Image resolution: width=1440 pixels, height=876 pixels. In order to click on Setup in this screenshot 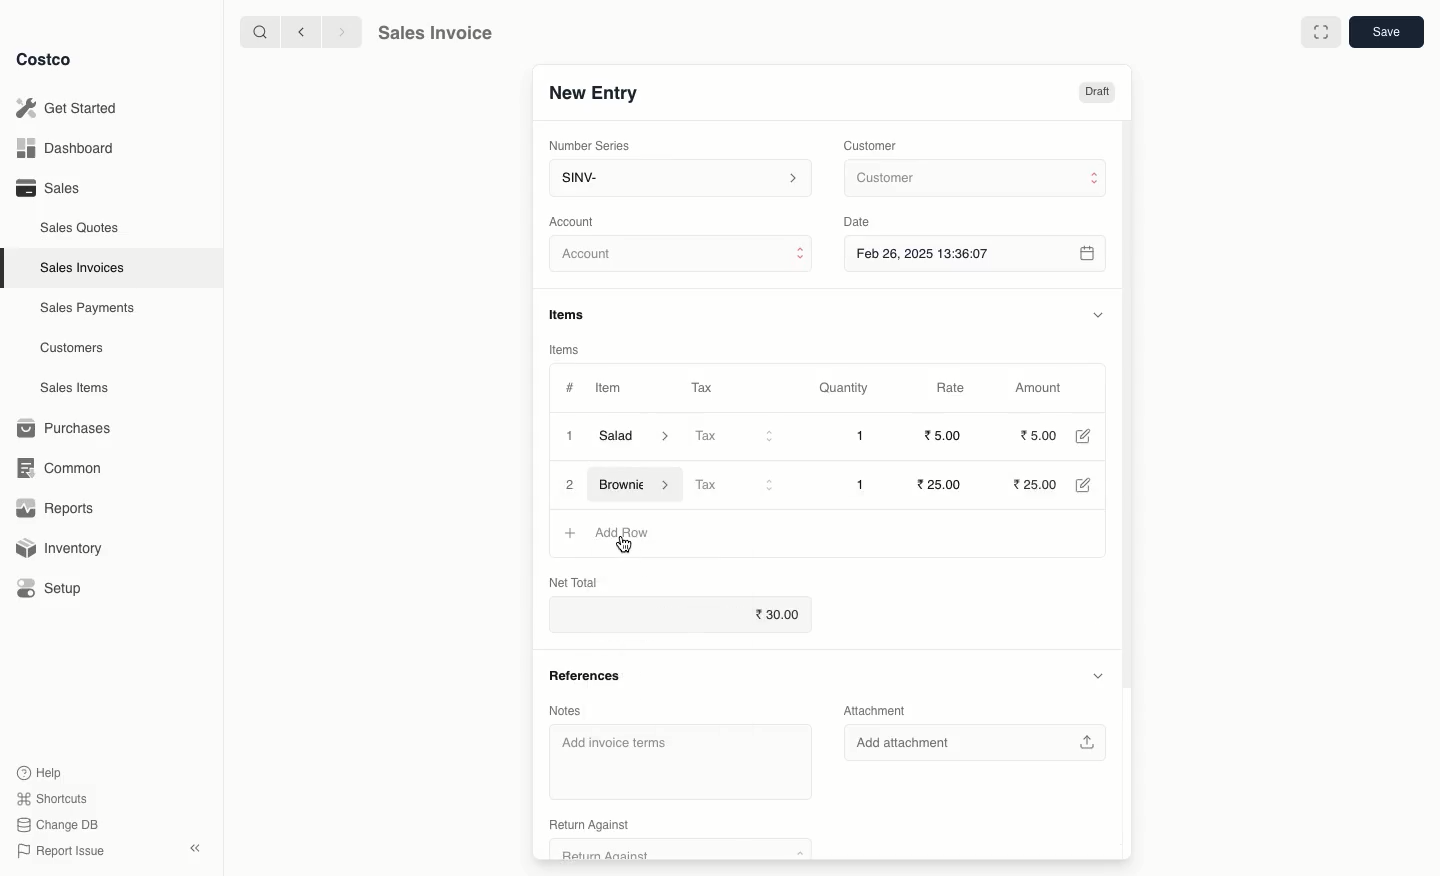, I will do `click(57, 588)`.